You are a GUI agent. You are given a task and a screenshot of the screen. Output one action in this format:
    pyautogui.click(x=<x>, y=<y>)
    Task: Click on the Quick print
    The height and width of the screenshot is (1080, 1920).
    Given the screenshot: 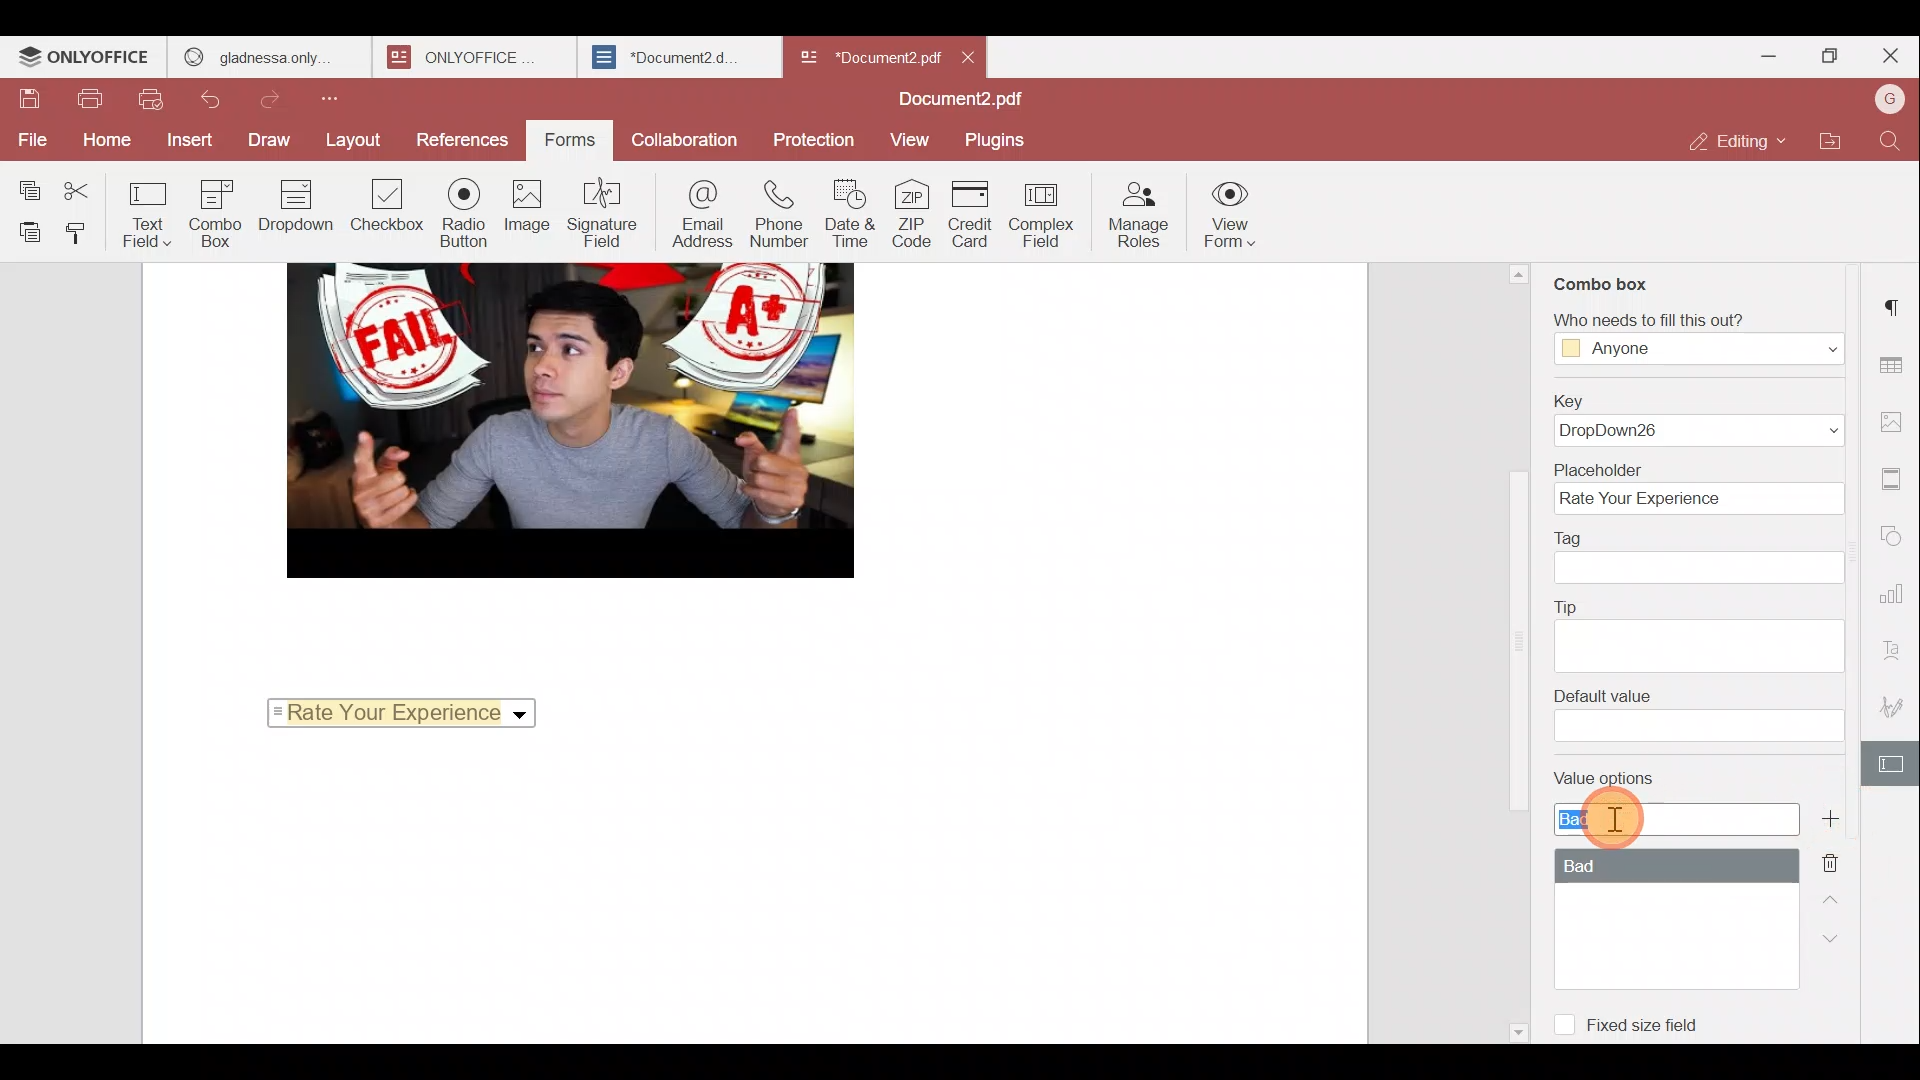 What is the action you would take?
    pyautogui.click(x=150, y=100)
    